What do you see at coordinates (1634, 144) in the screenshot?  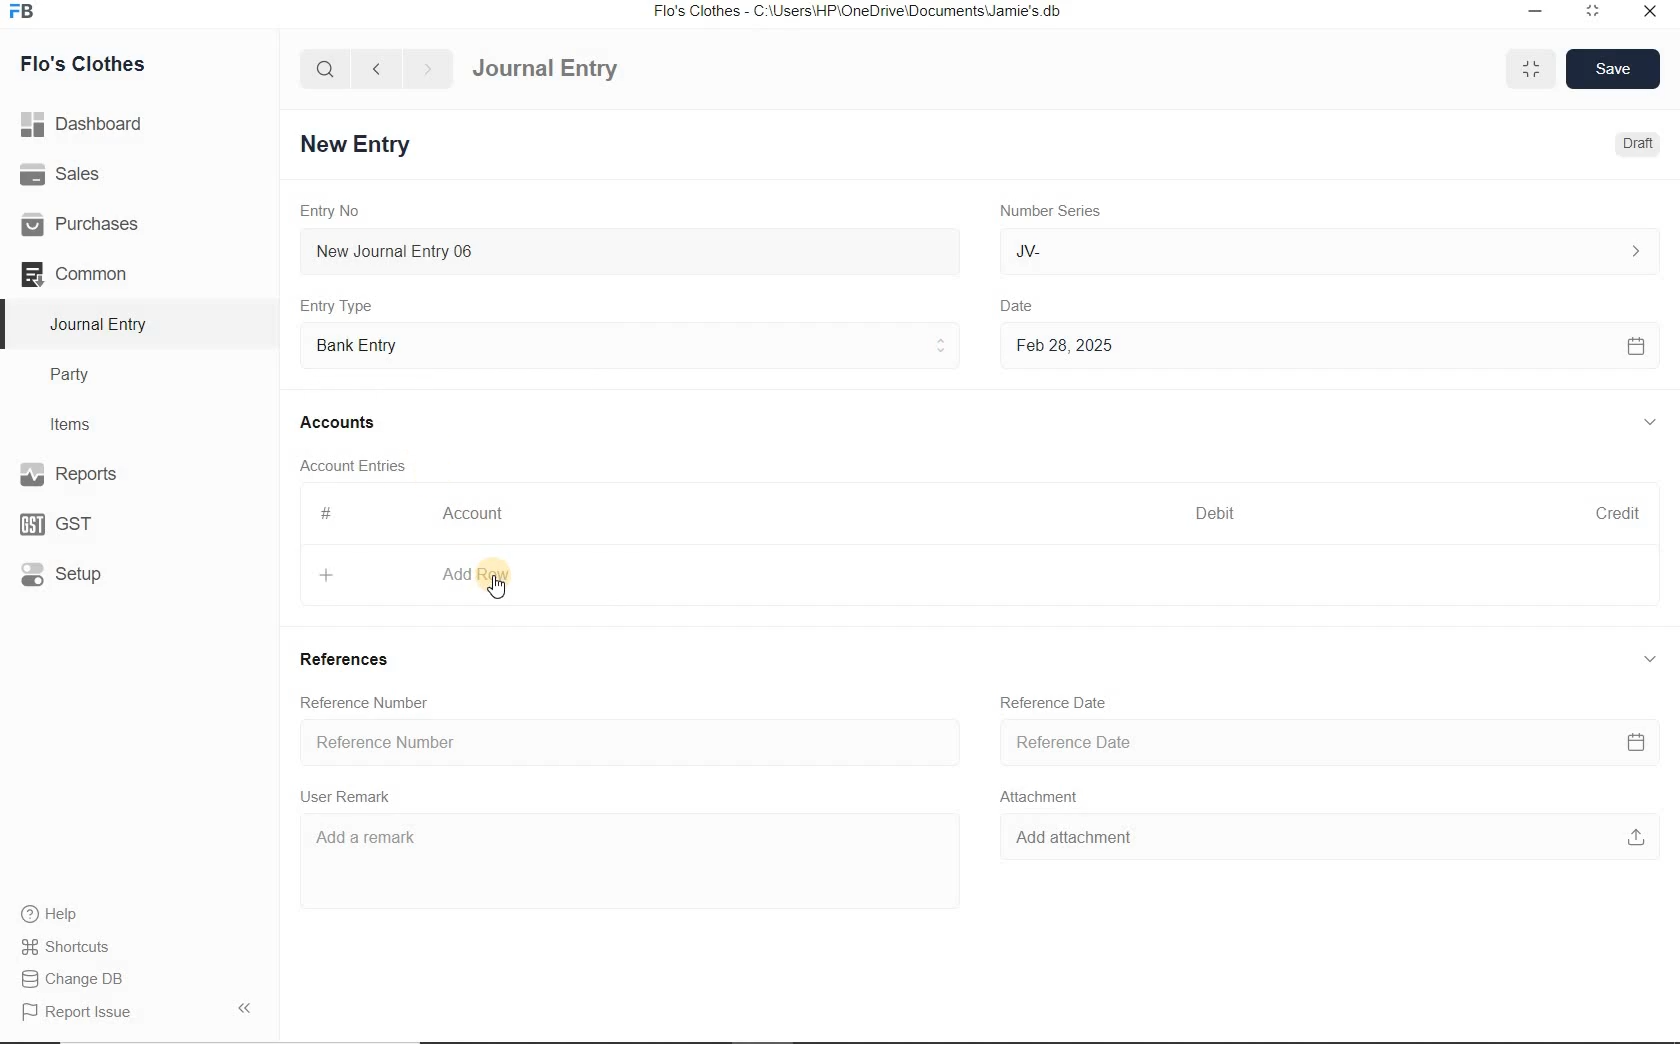 I see `Draft` at bounding box center [1634, 144].